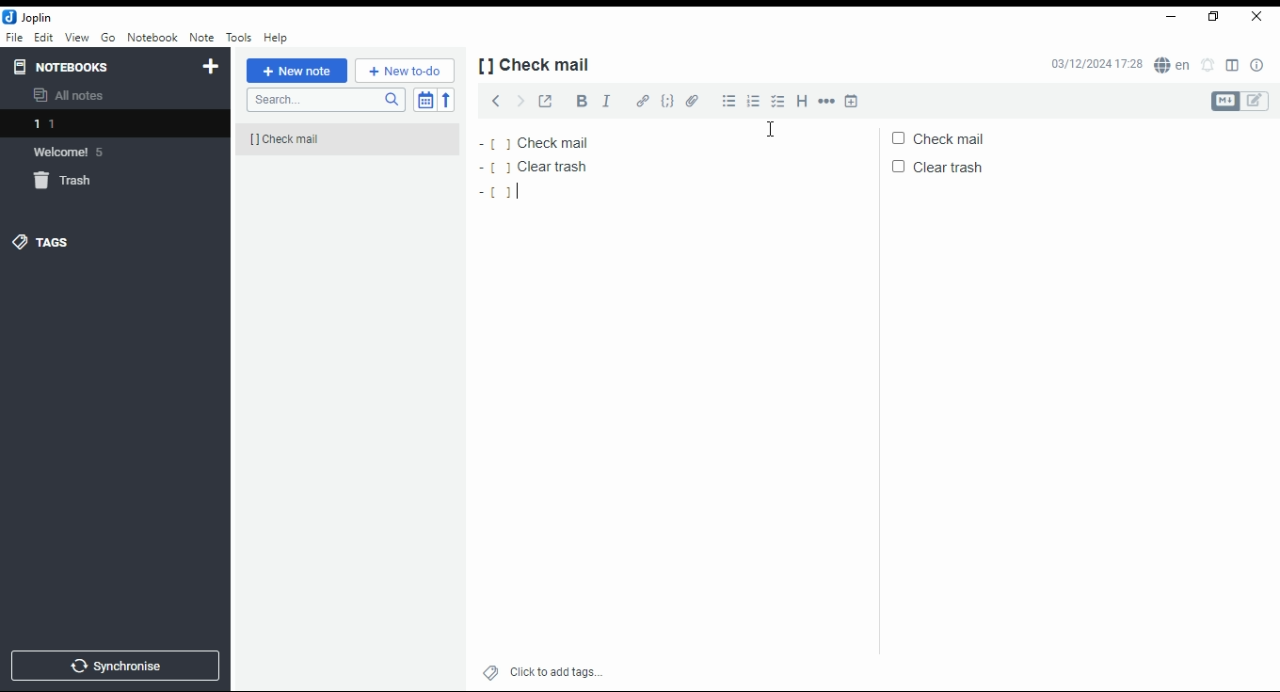  Describe the element at coordinates (545, 101) in the screenshot. I see `toggle external editing` at that location.